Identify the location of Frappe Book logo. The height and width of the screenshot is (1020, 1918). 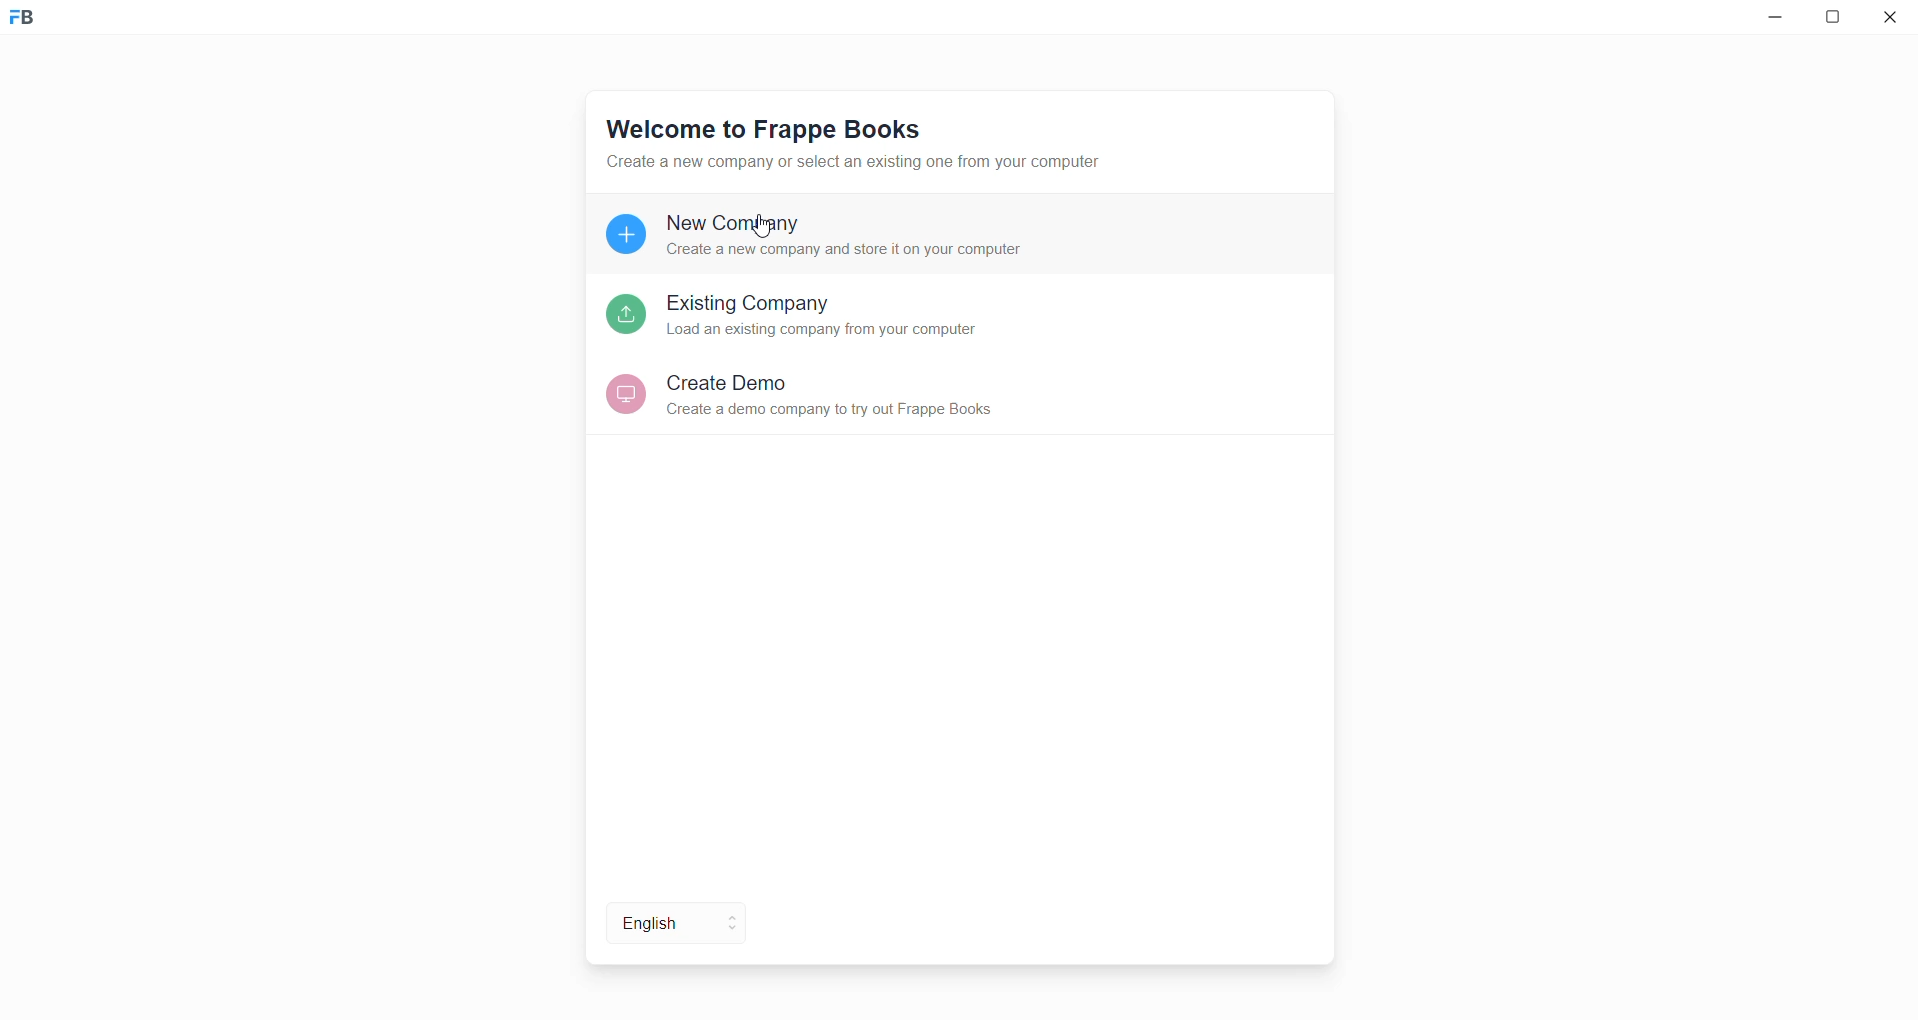
(39, 25).